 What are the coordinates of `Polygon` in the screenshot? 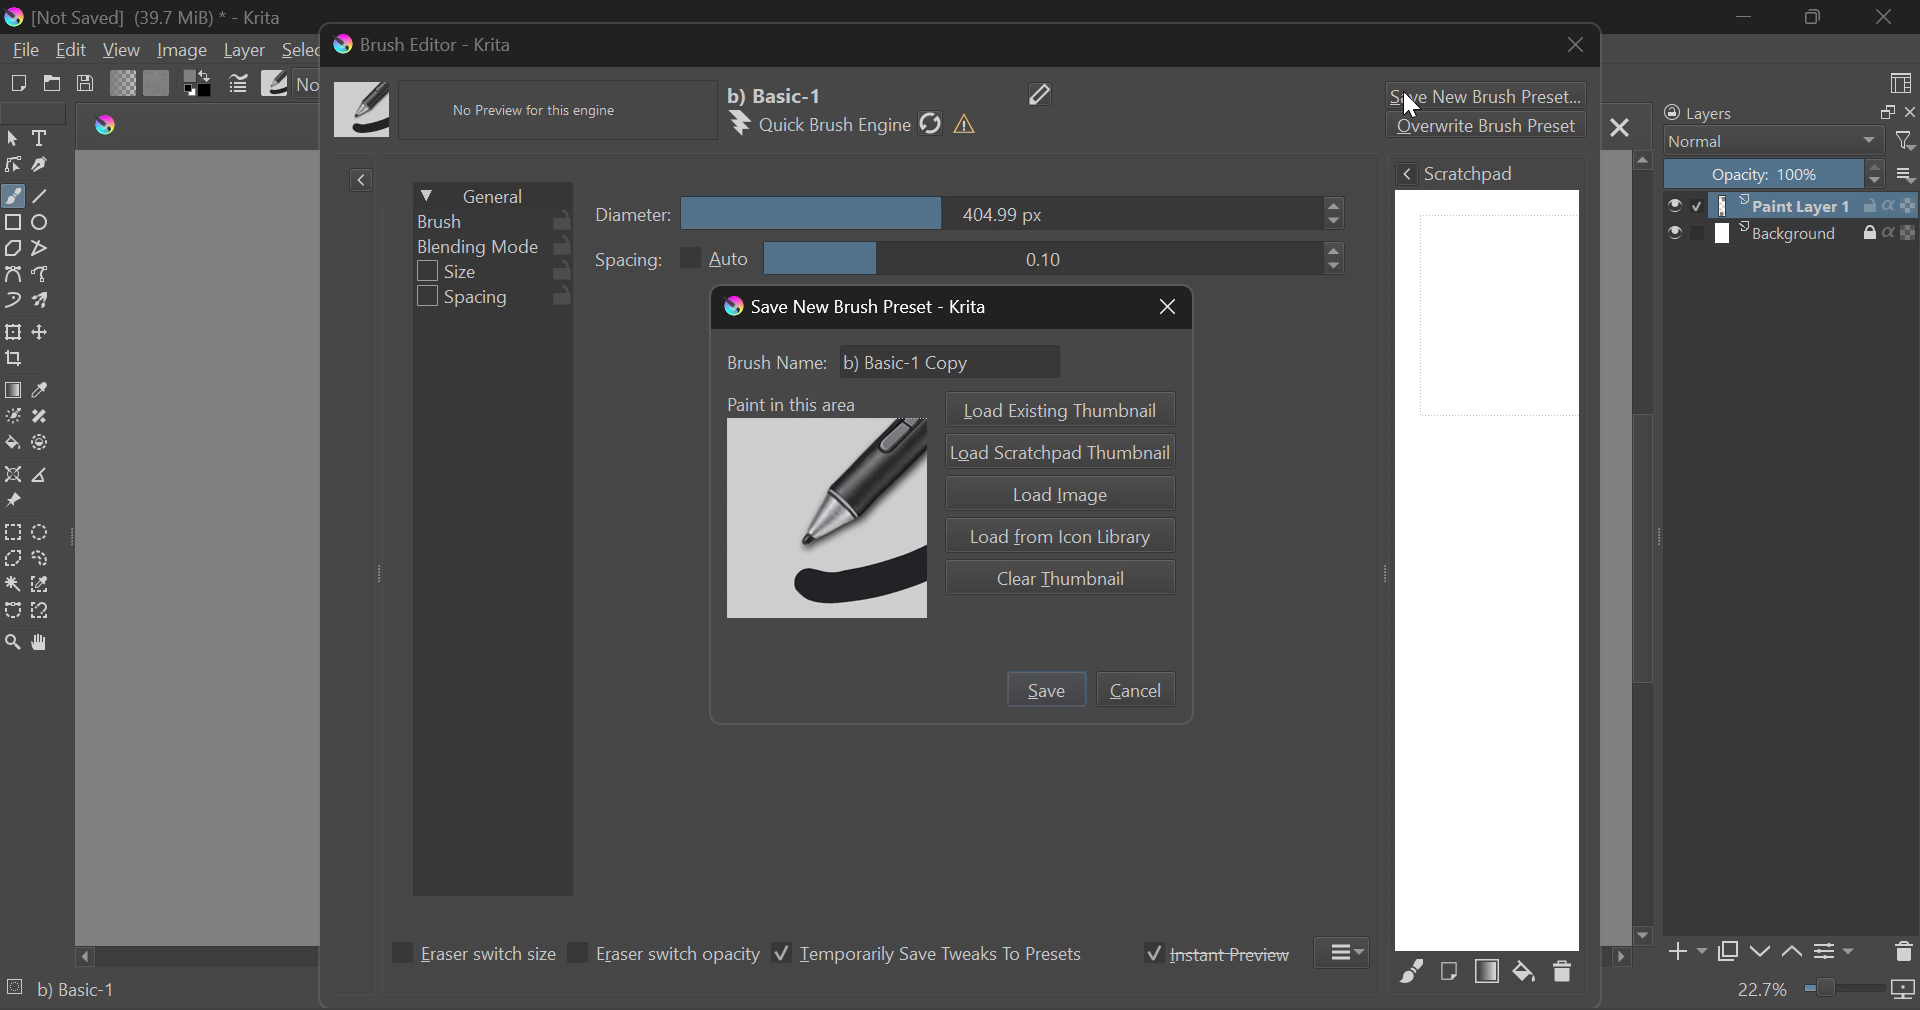 It's located at (14, 249).